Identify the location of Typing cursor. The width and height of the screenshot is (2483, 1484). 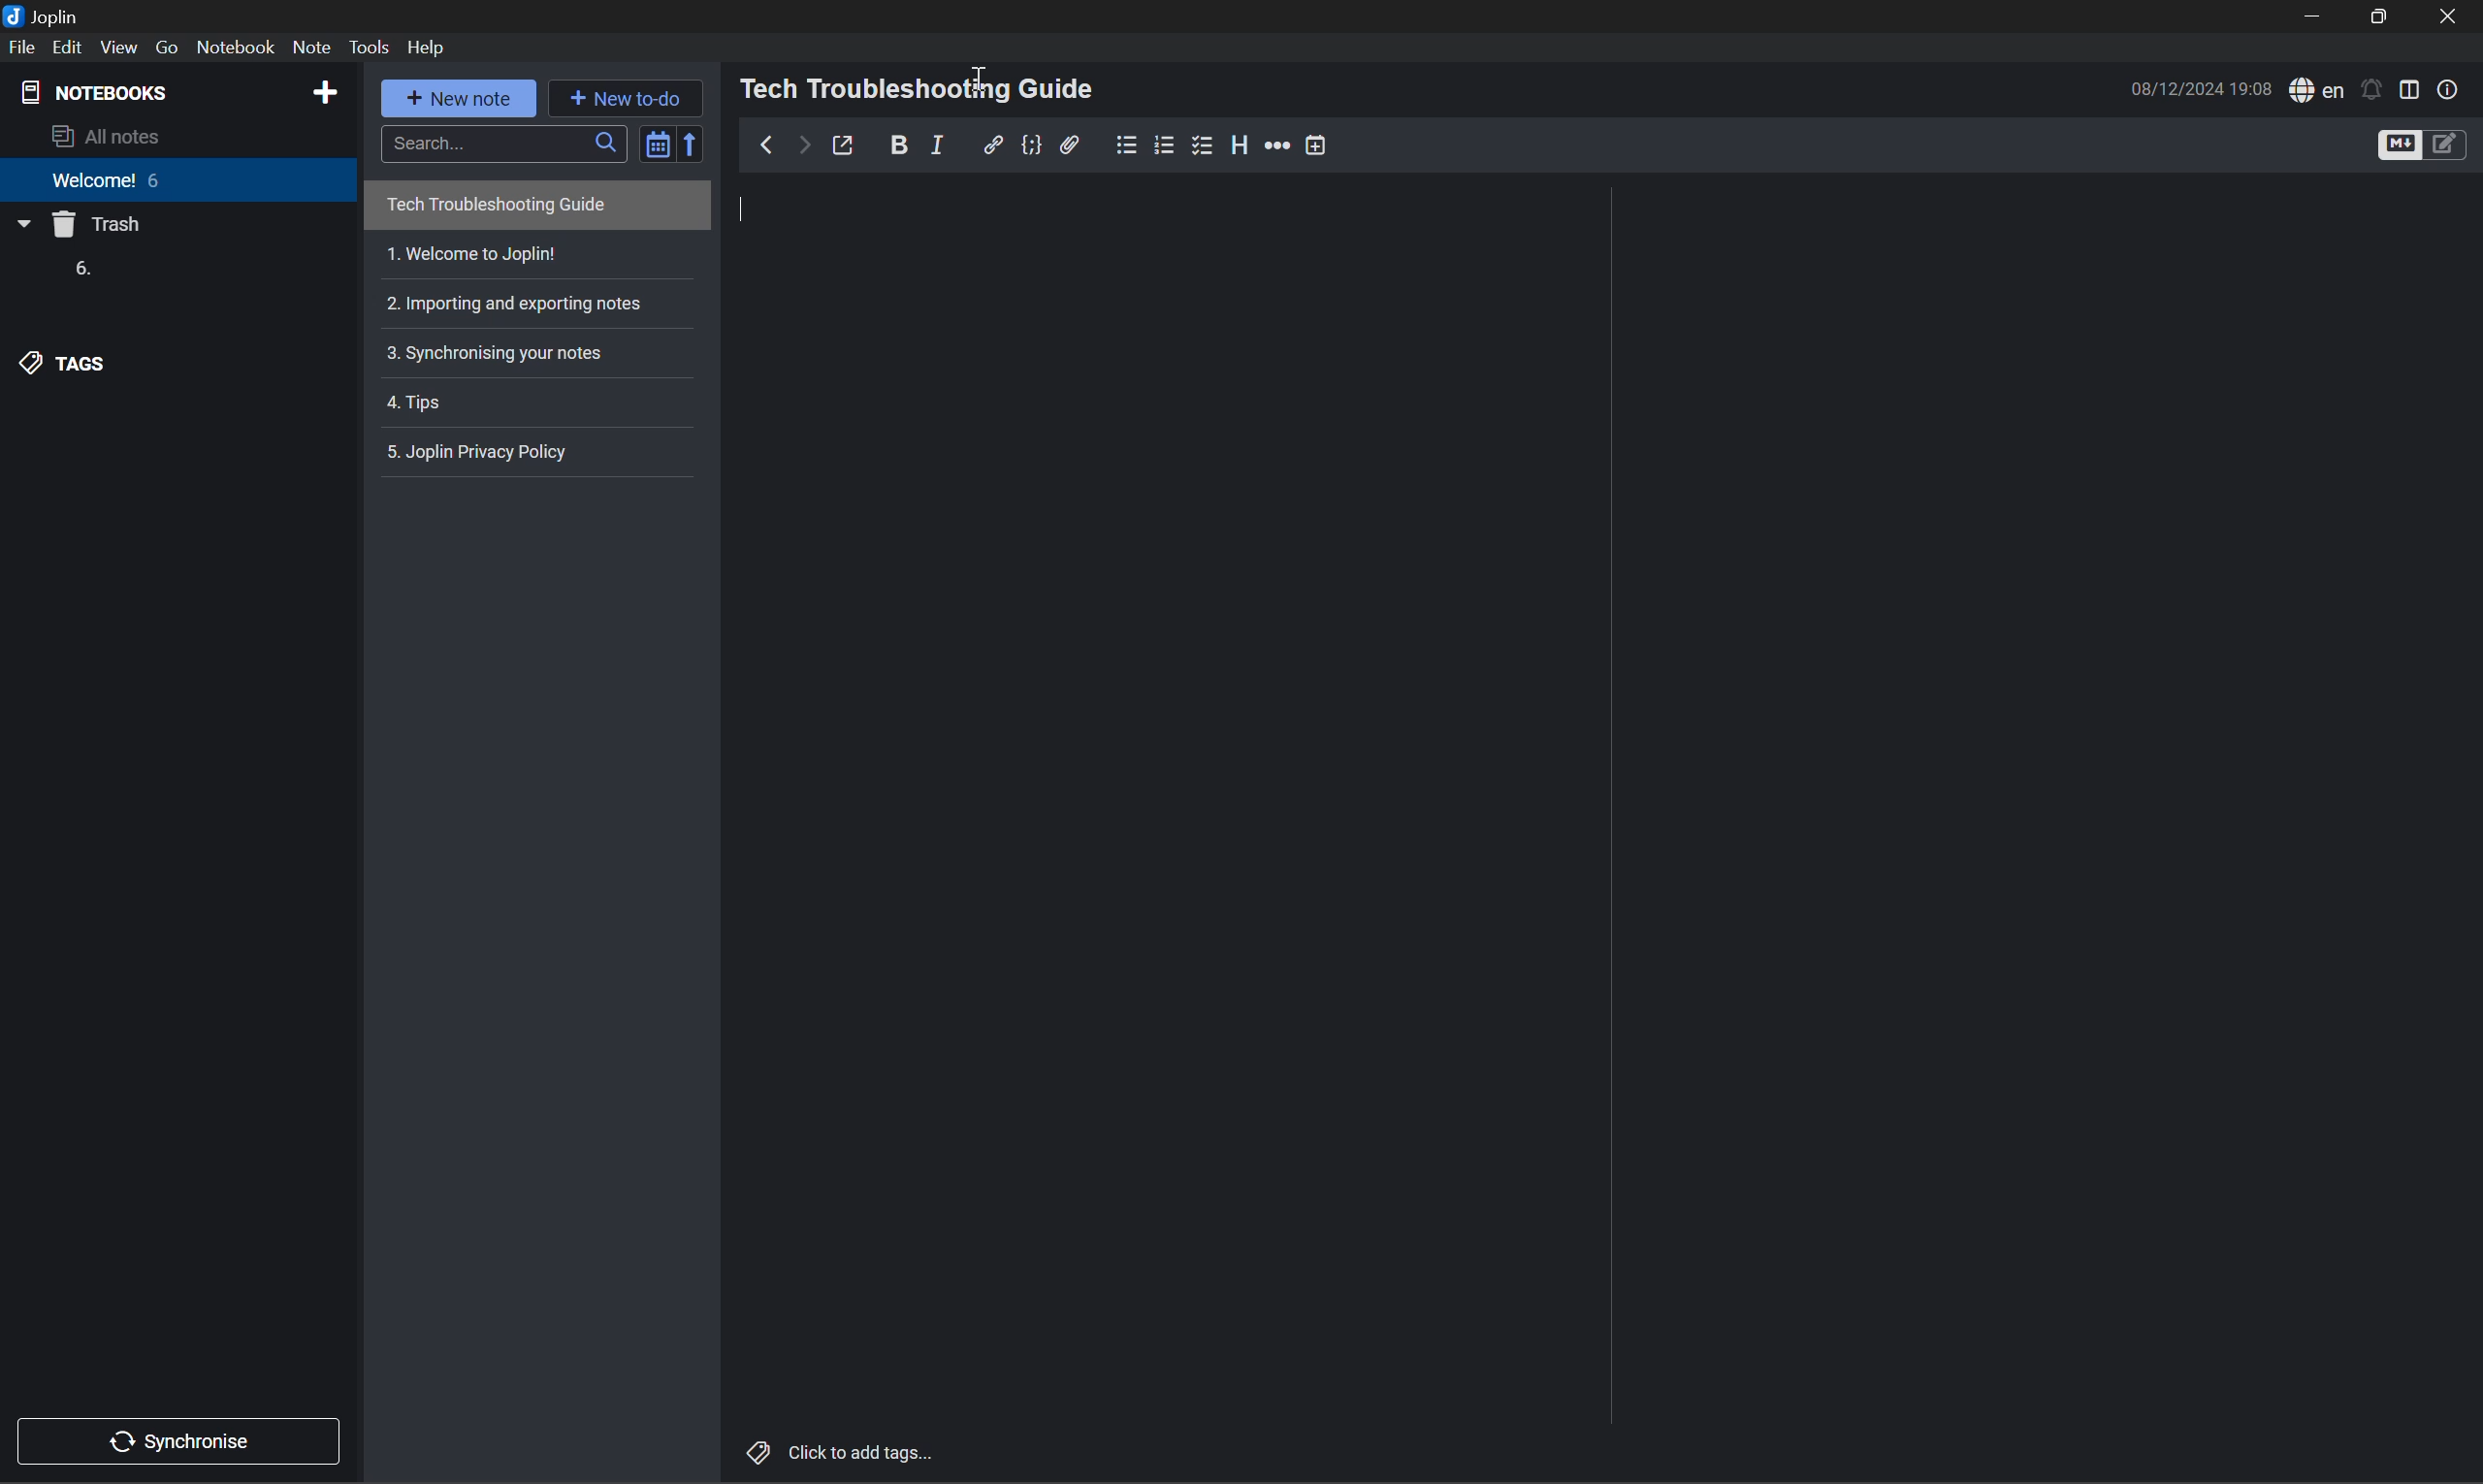
(740, 206).